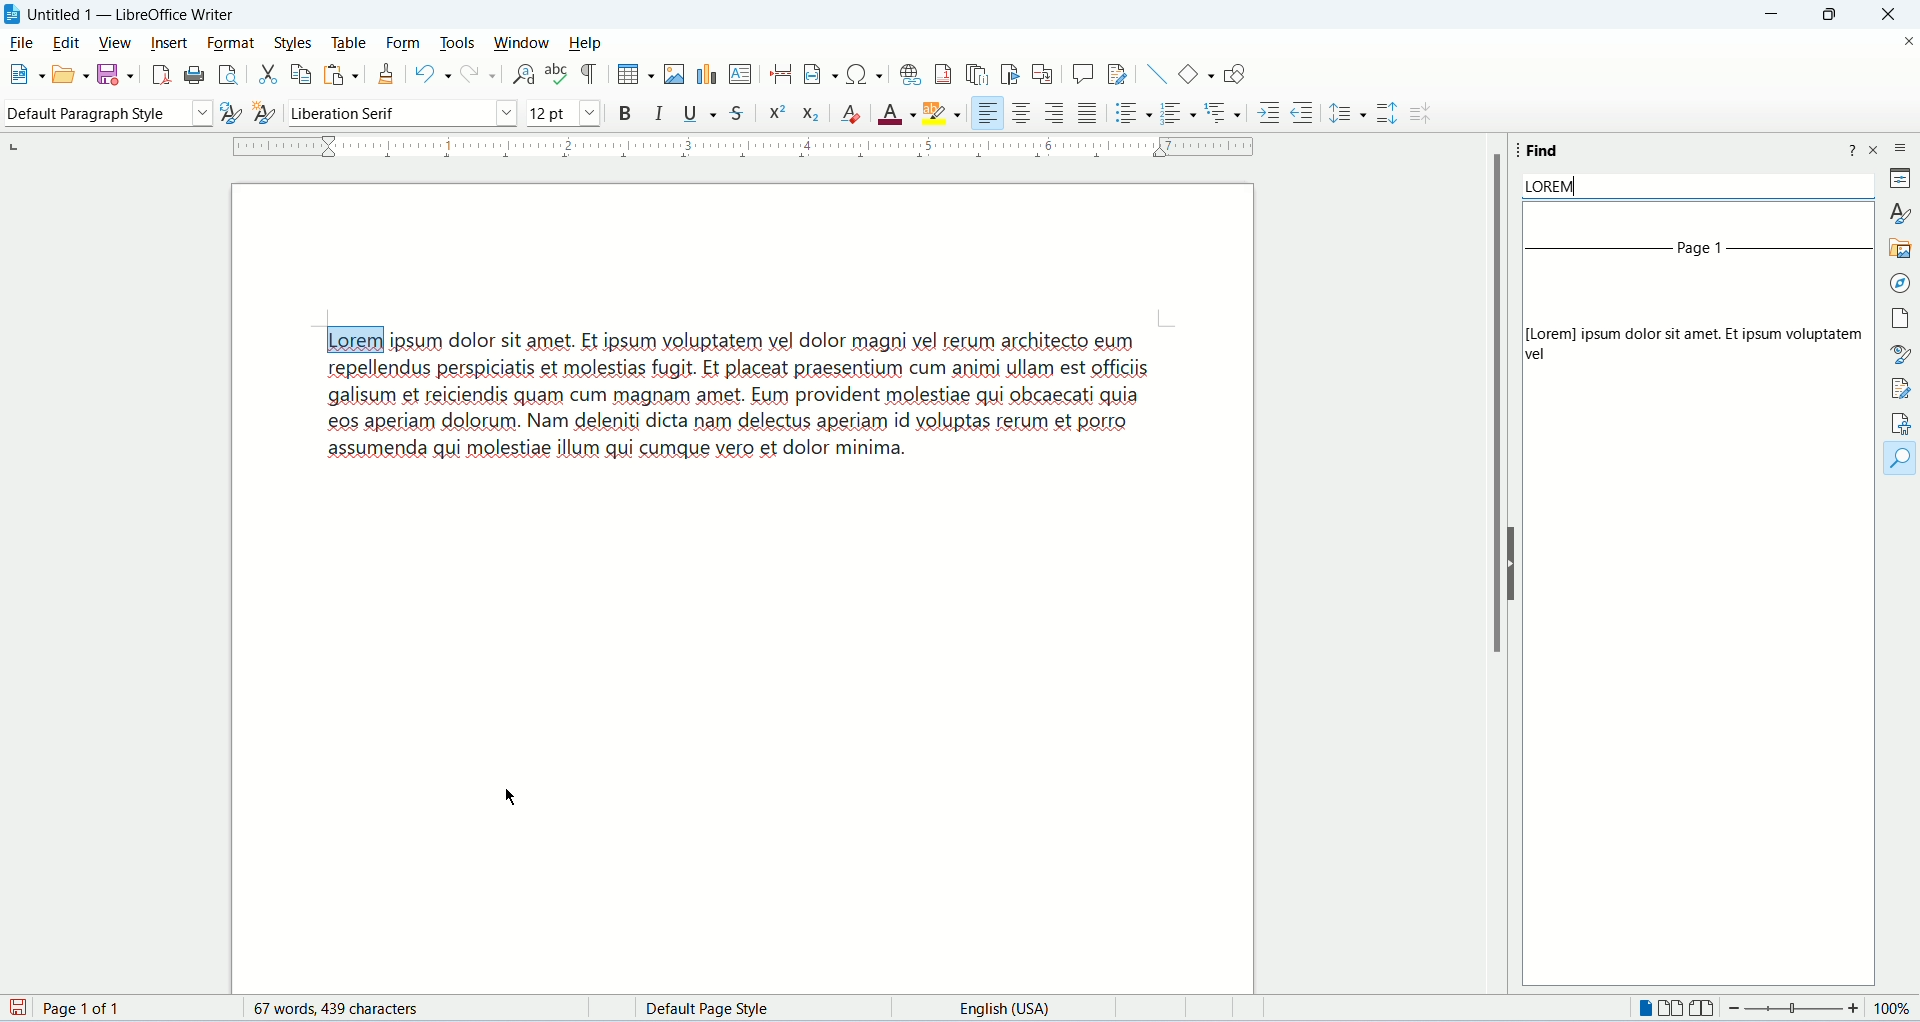 This screenshot has height=1022, width=1920. Describe the element at coordinates (116, 75) in the screenshot. I see `save` at that location.